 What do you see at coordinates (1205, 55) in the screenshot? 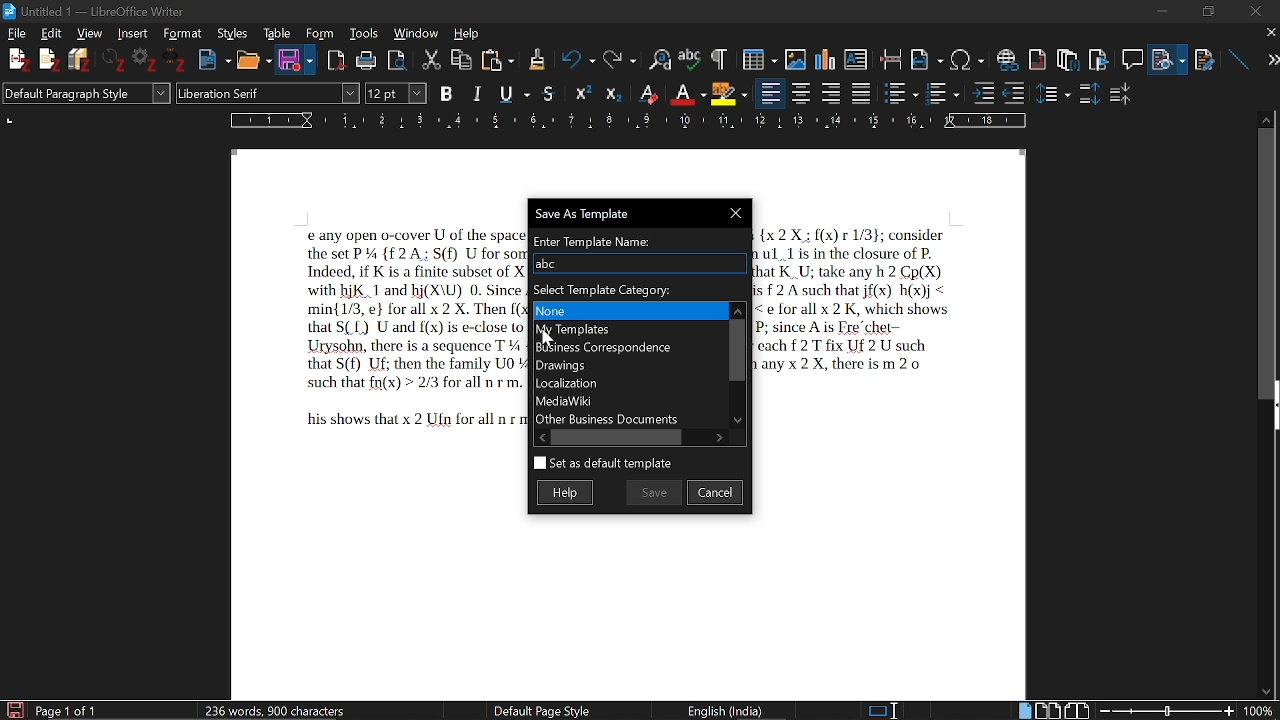
I see `Insert cross reference` at bounding box center [1205, 55].